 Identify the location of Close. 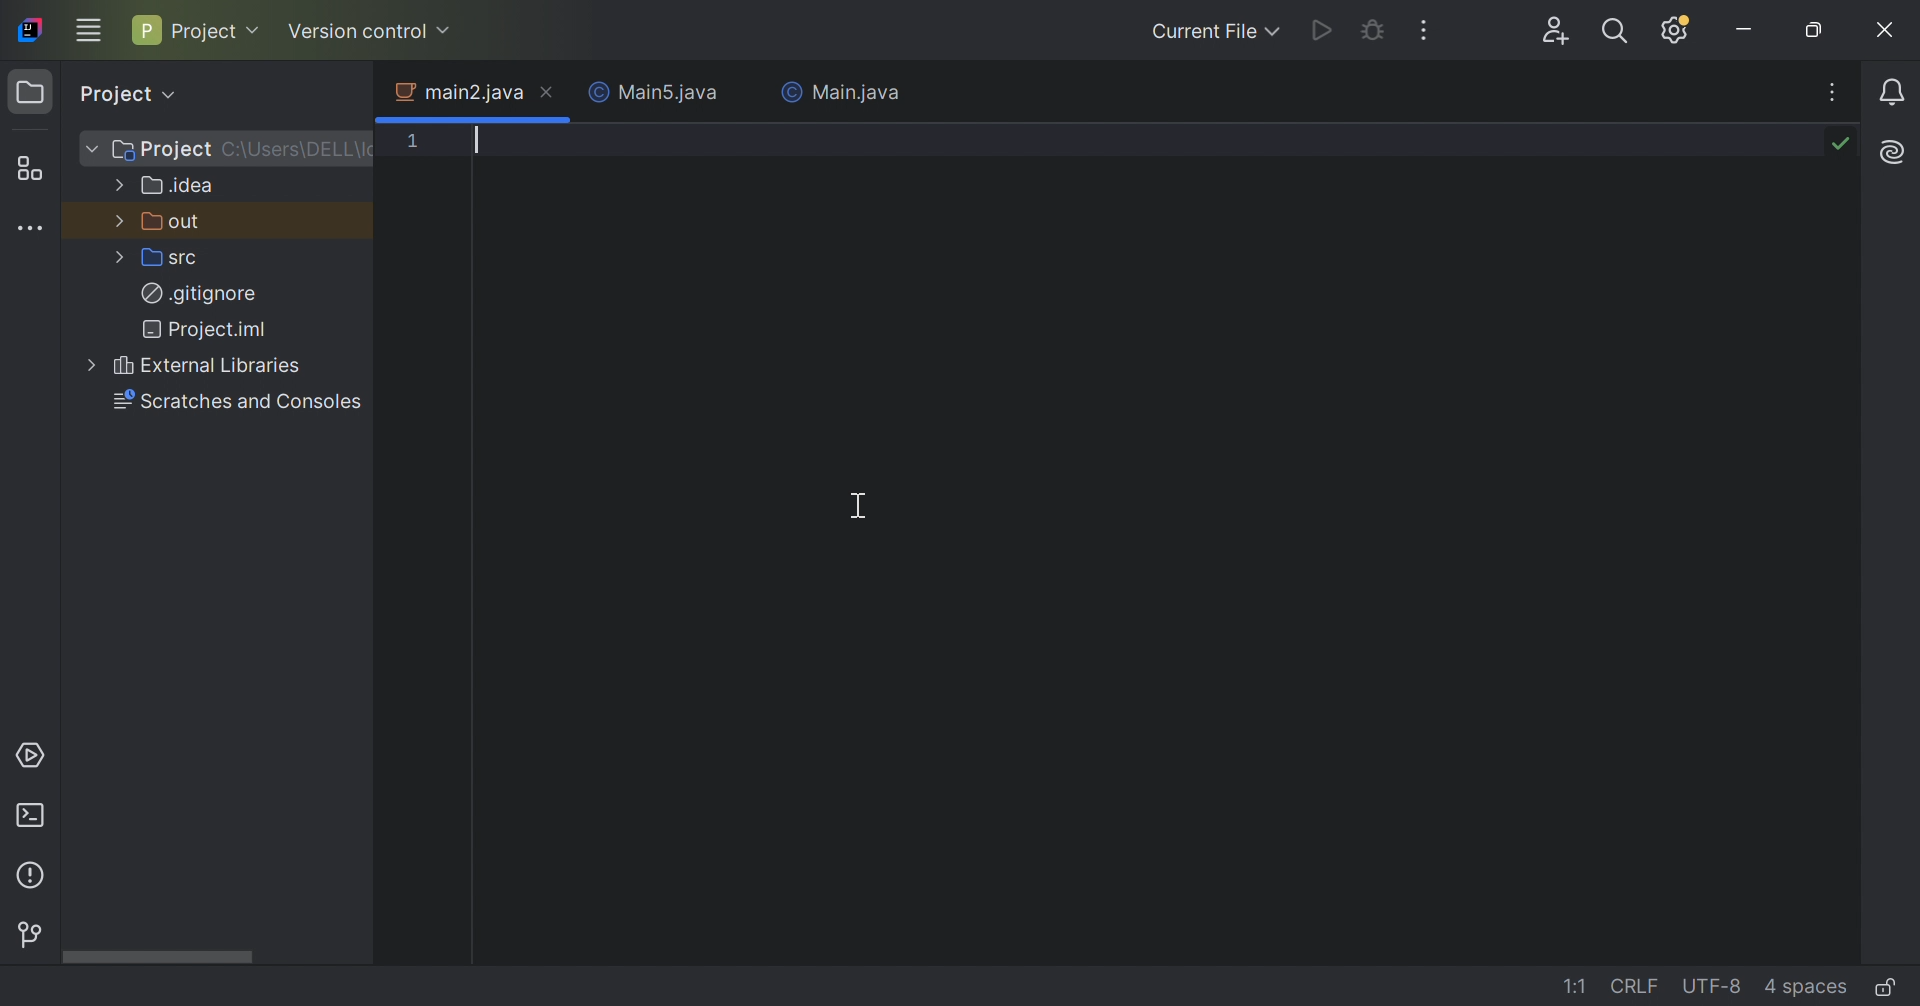
(1884, 31).